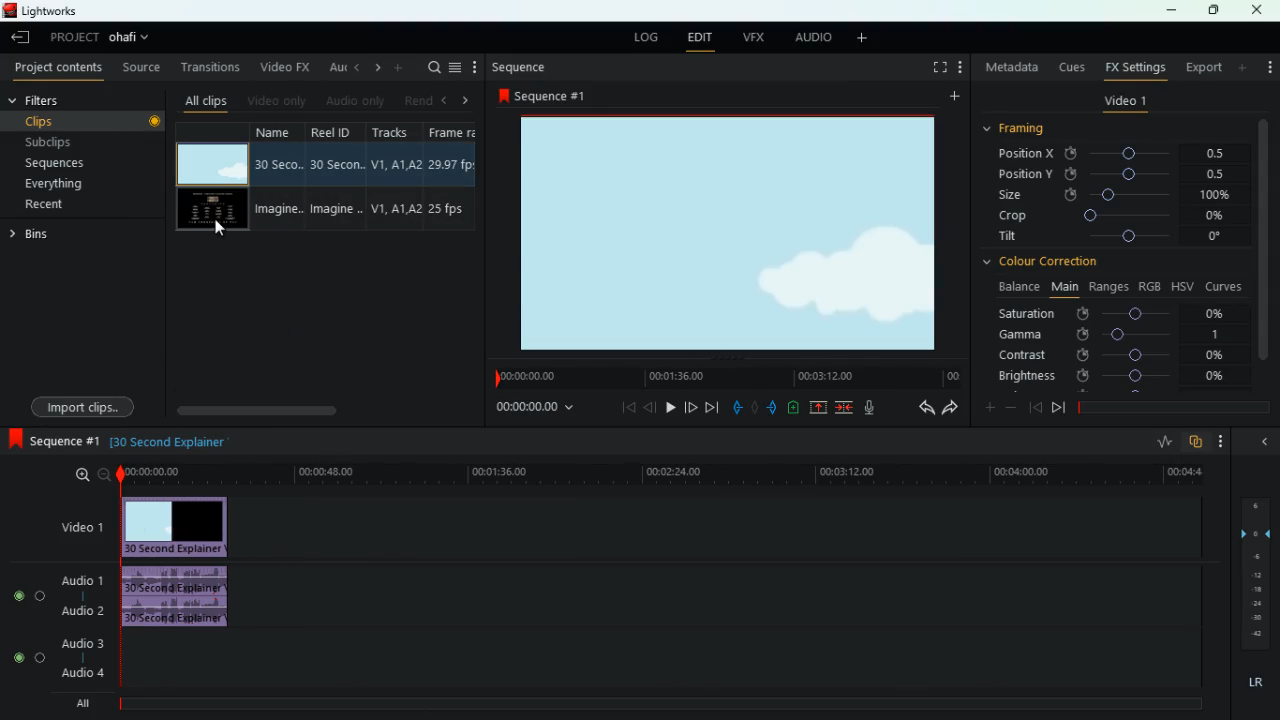 This screenshot has width=1280, height=720. What do you see at coordinates (533, 409) in the screenshot?
I see `time` at bounding box center [533, 409].